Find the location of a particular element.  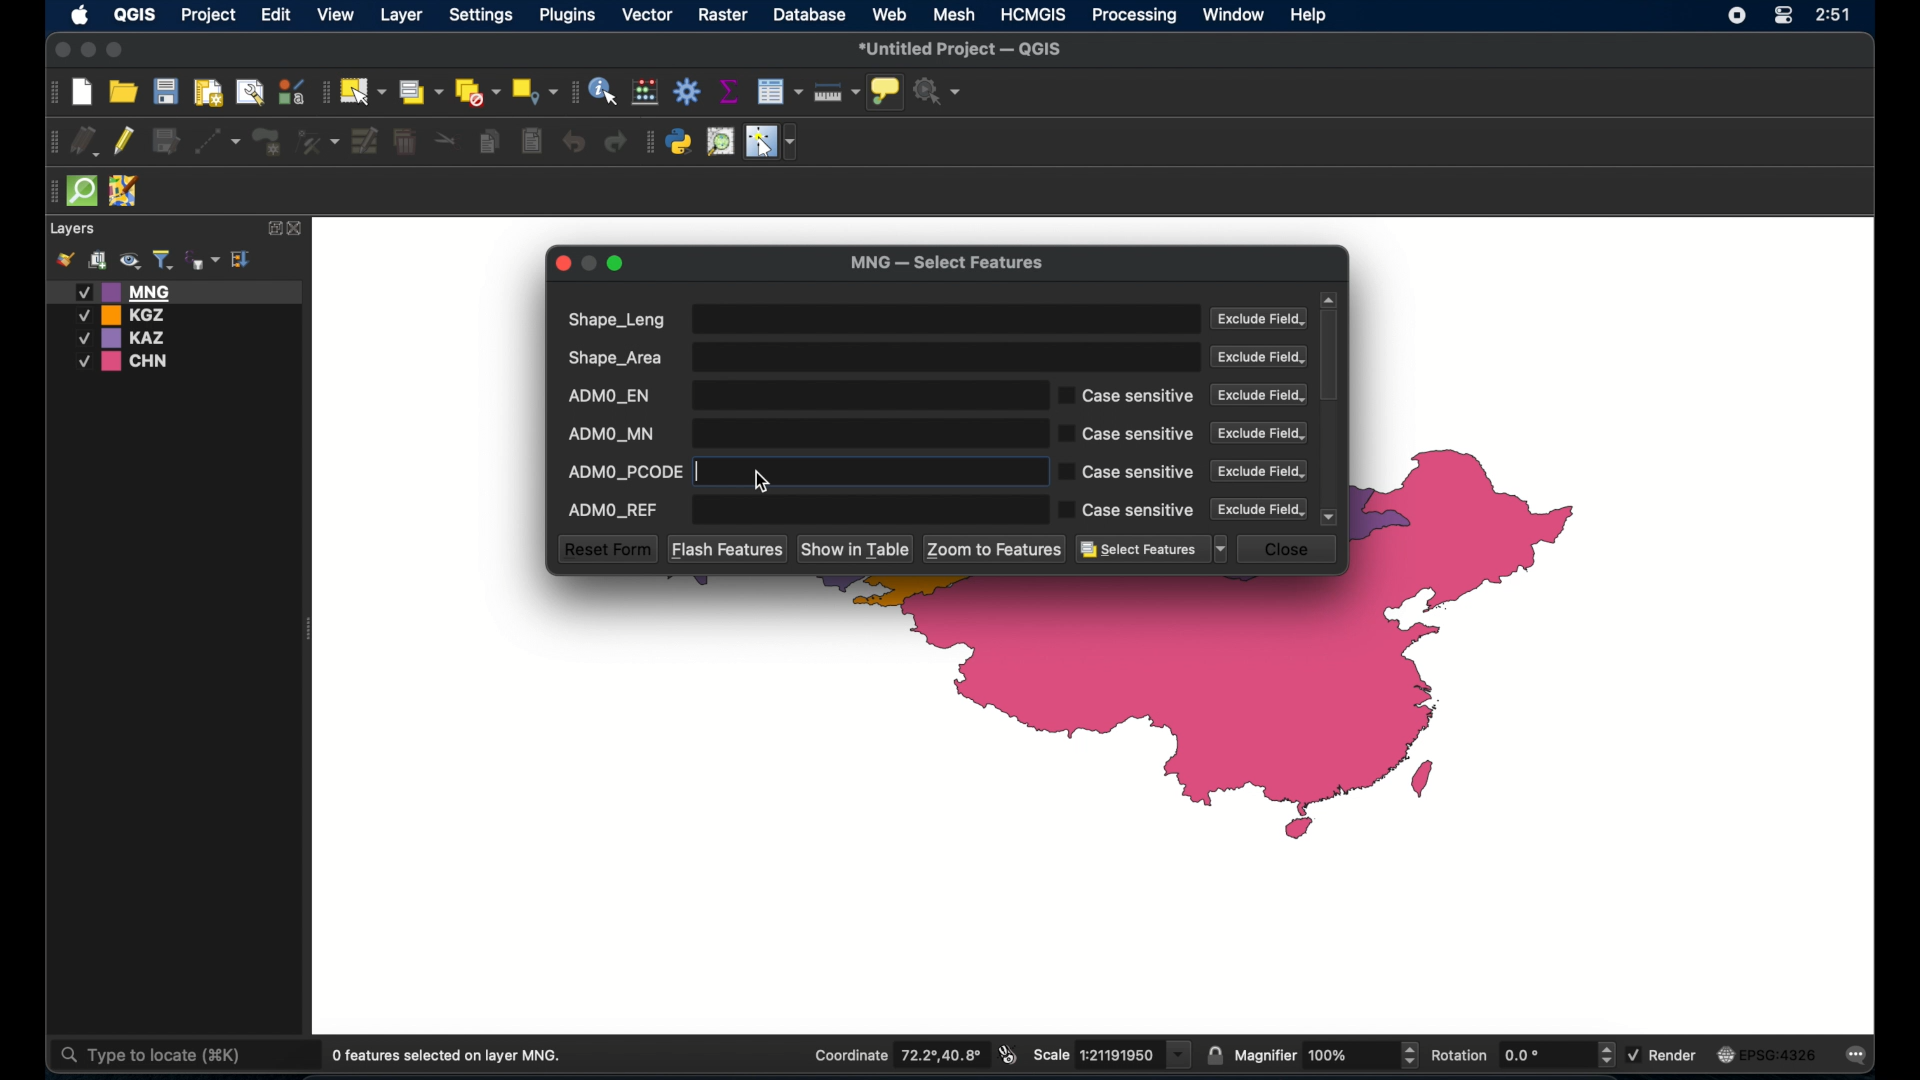

case sensitive is located at coordinates (1127, 395).